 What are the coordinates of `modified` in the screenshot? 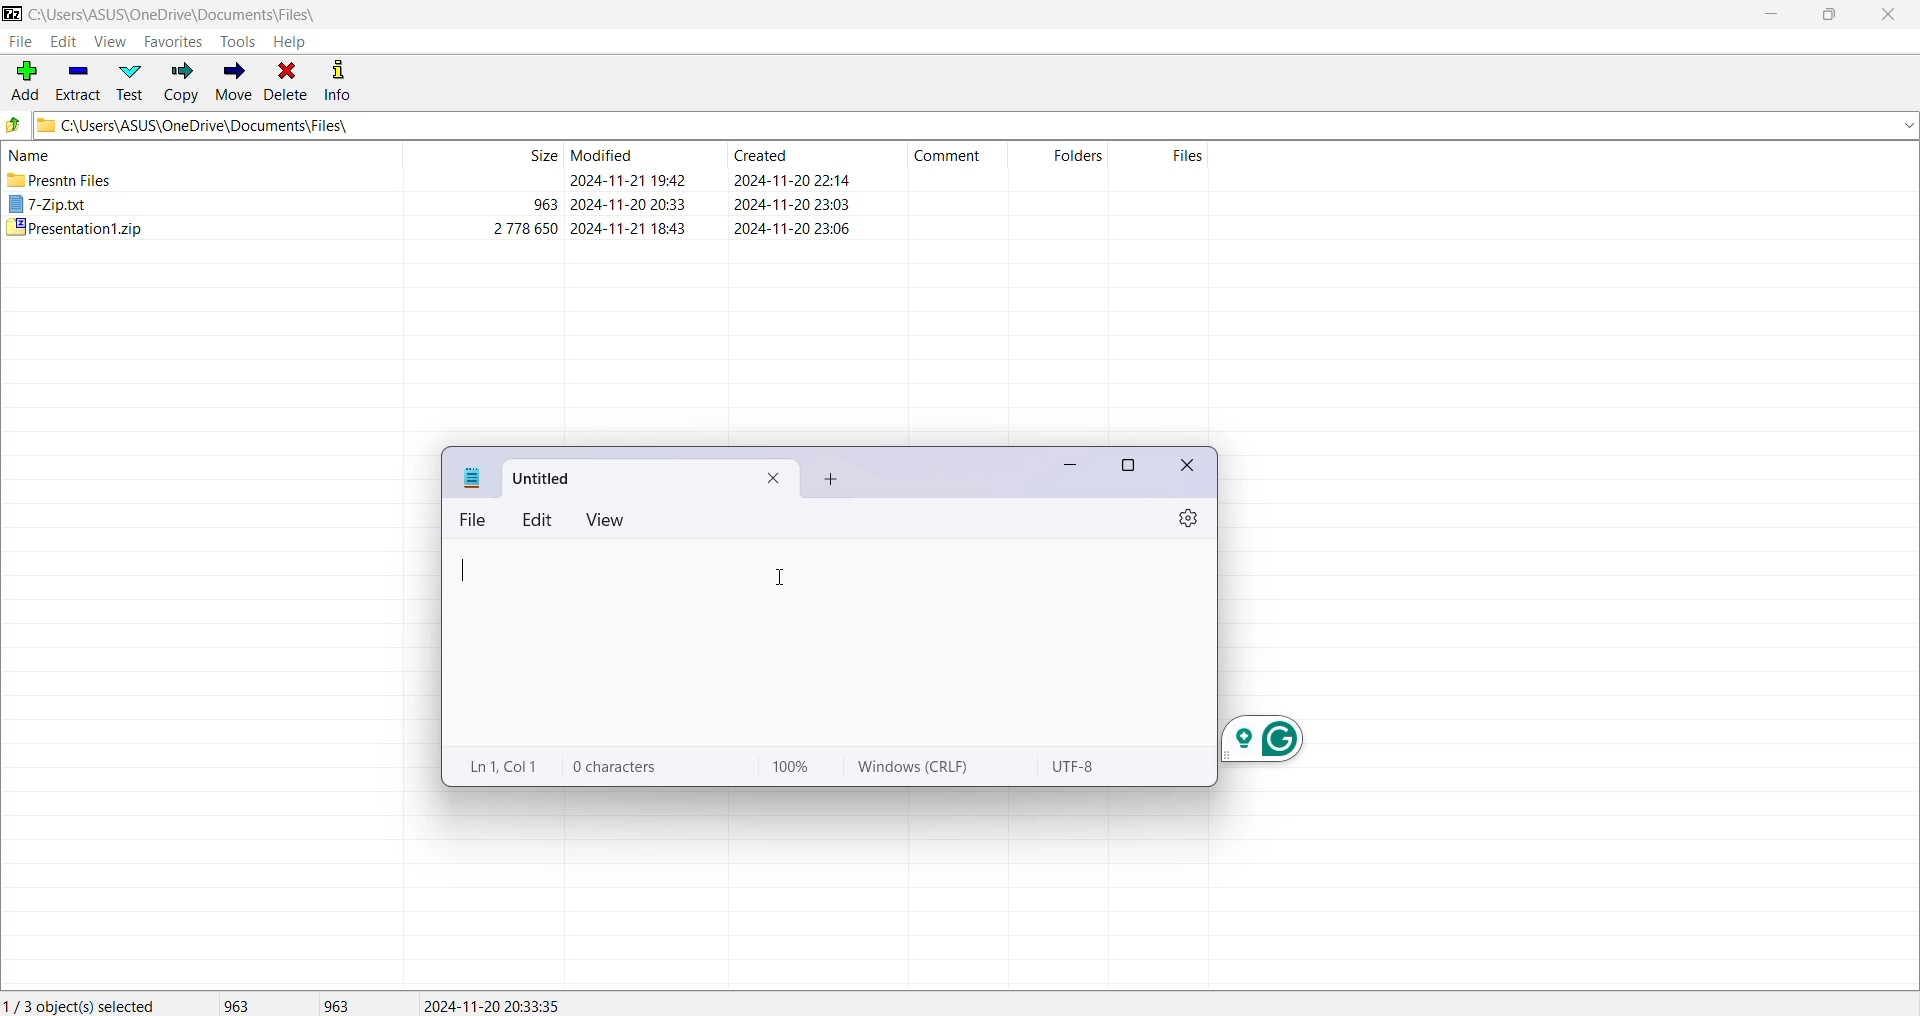 It's located at (602, 155).